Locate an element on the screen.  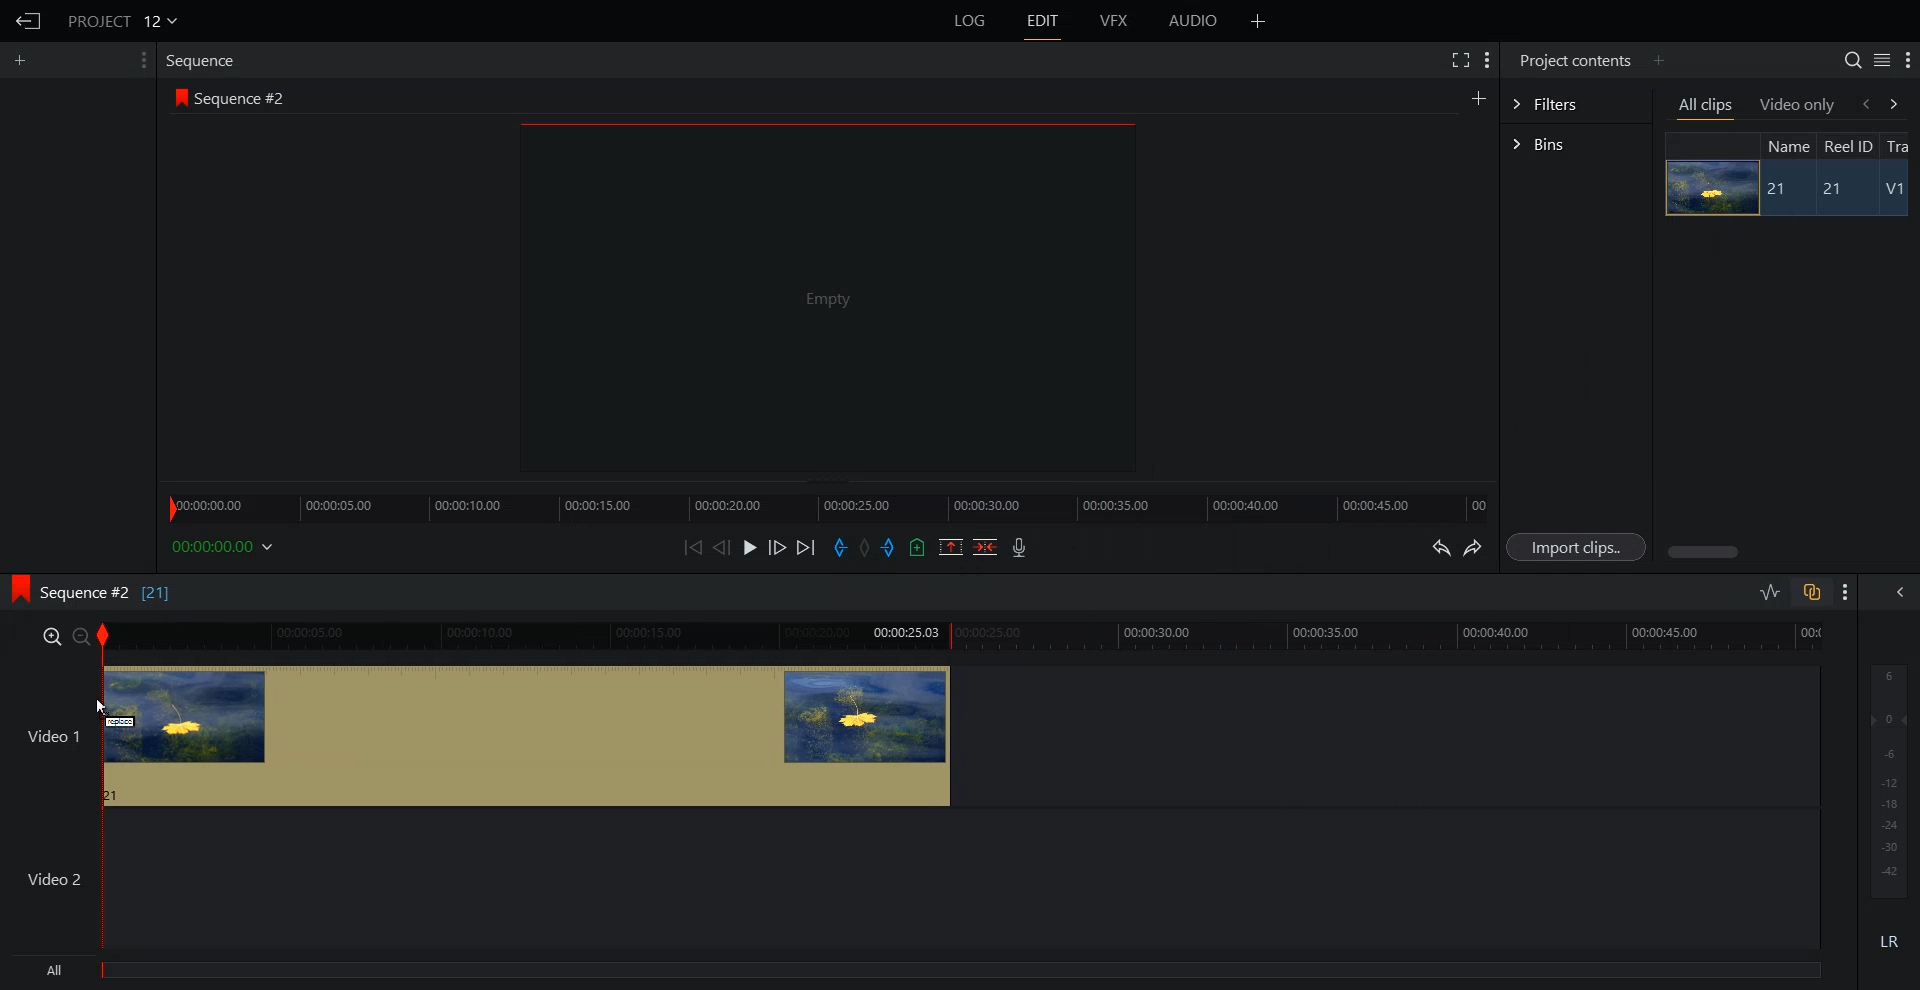
21 is located at coordinates (1779, 189).